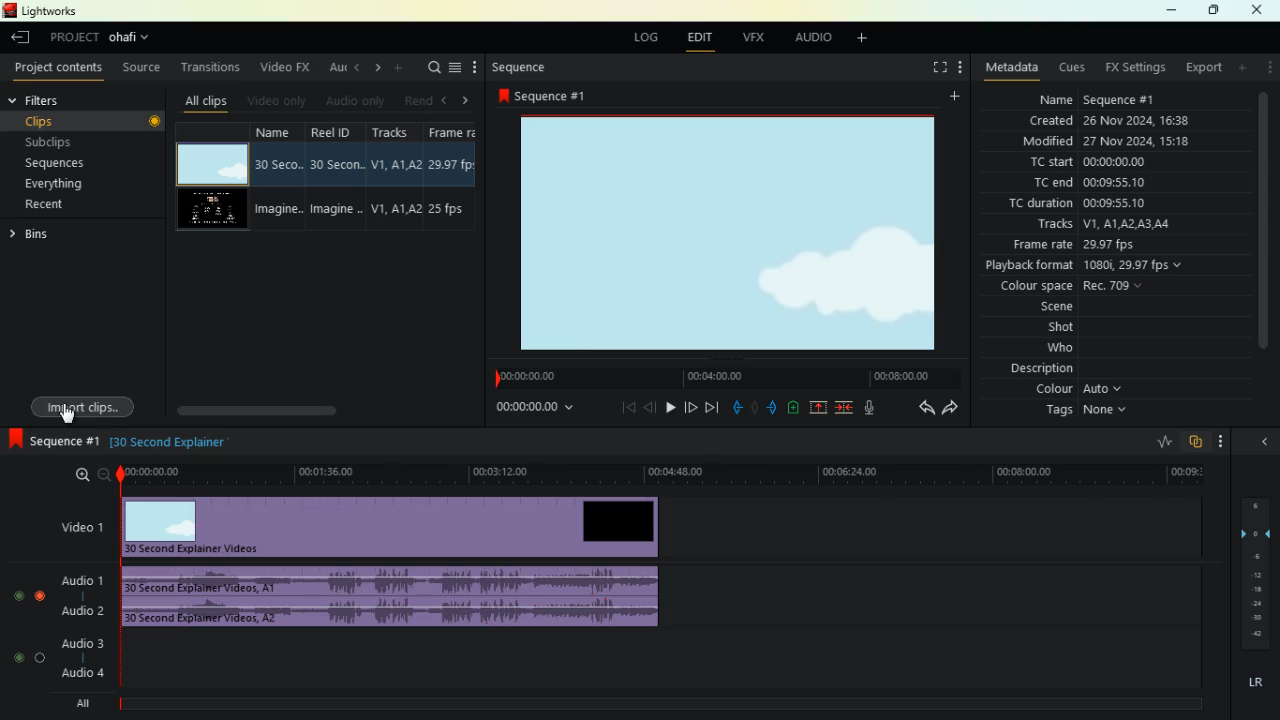 The height and width of the screenshot is (720, 1280). Describe the element at coordinates (1263, 230) in the screenshot. I see `scroll` at that location.